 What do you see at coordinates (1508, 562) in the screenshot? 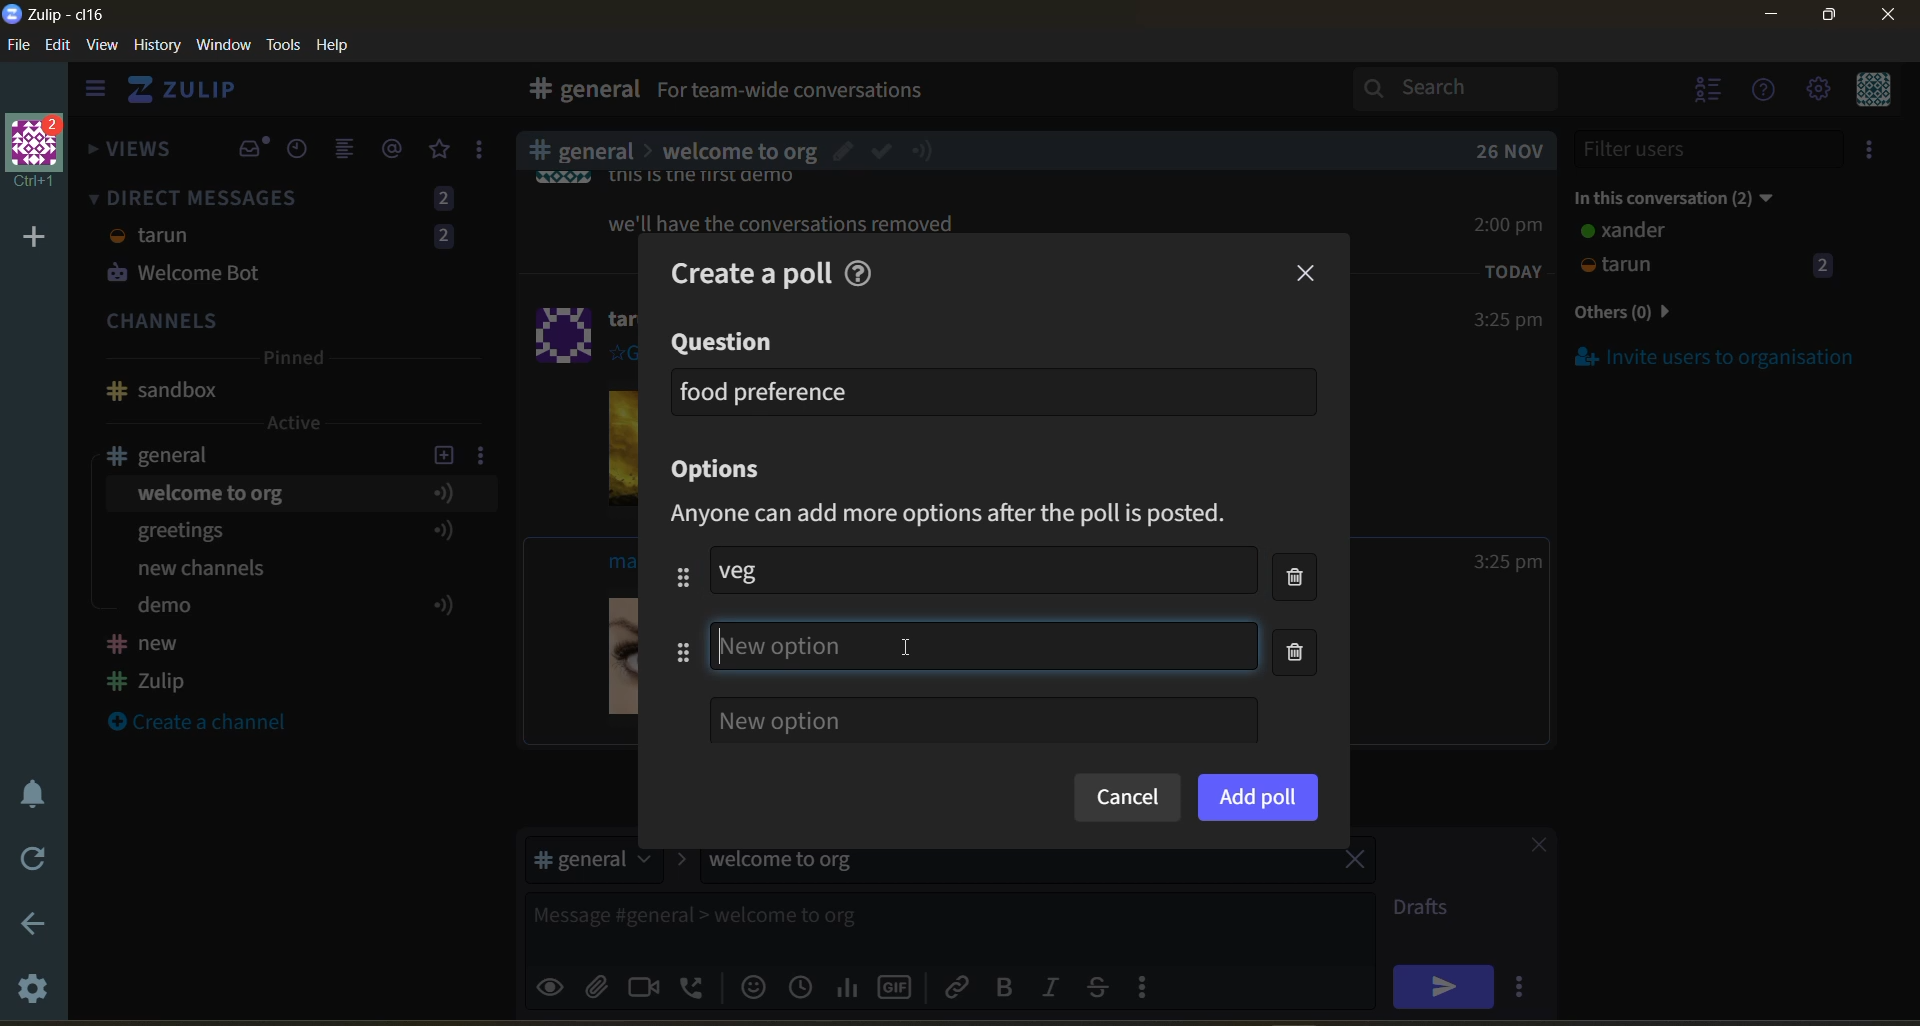
I see `3:25 pm` at bounding box center [1508, 562].